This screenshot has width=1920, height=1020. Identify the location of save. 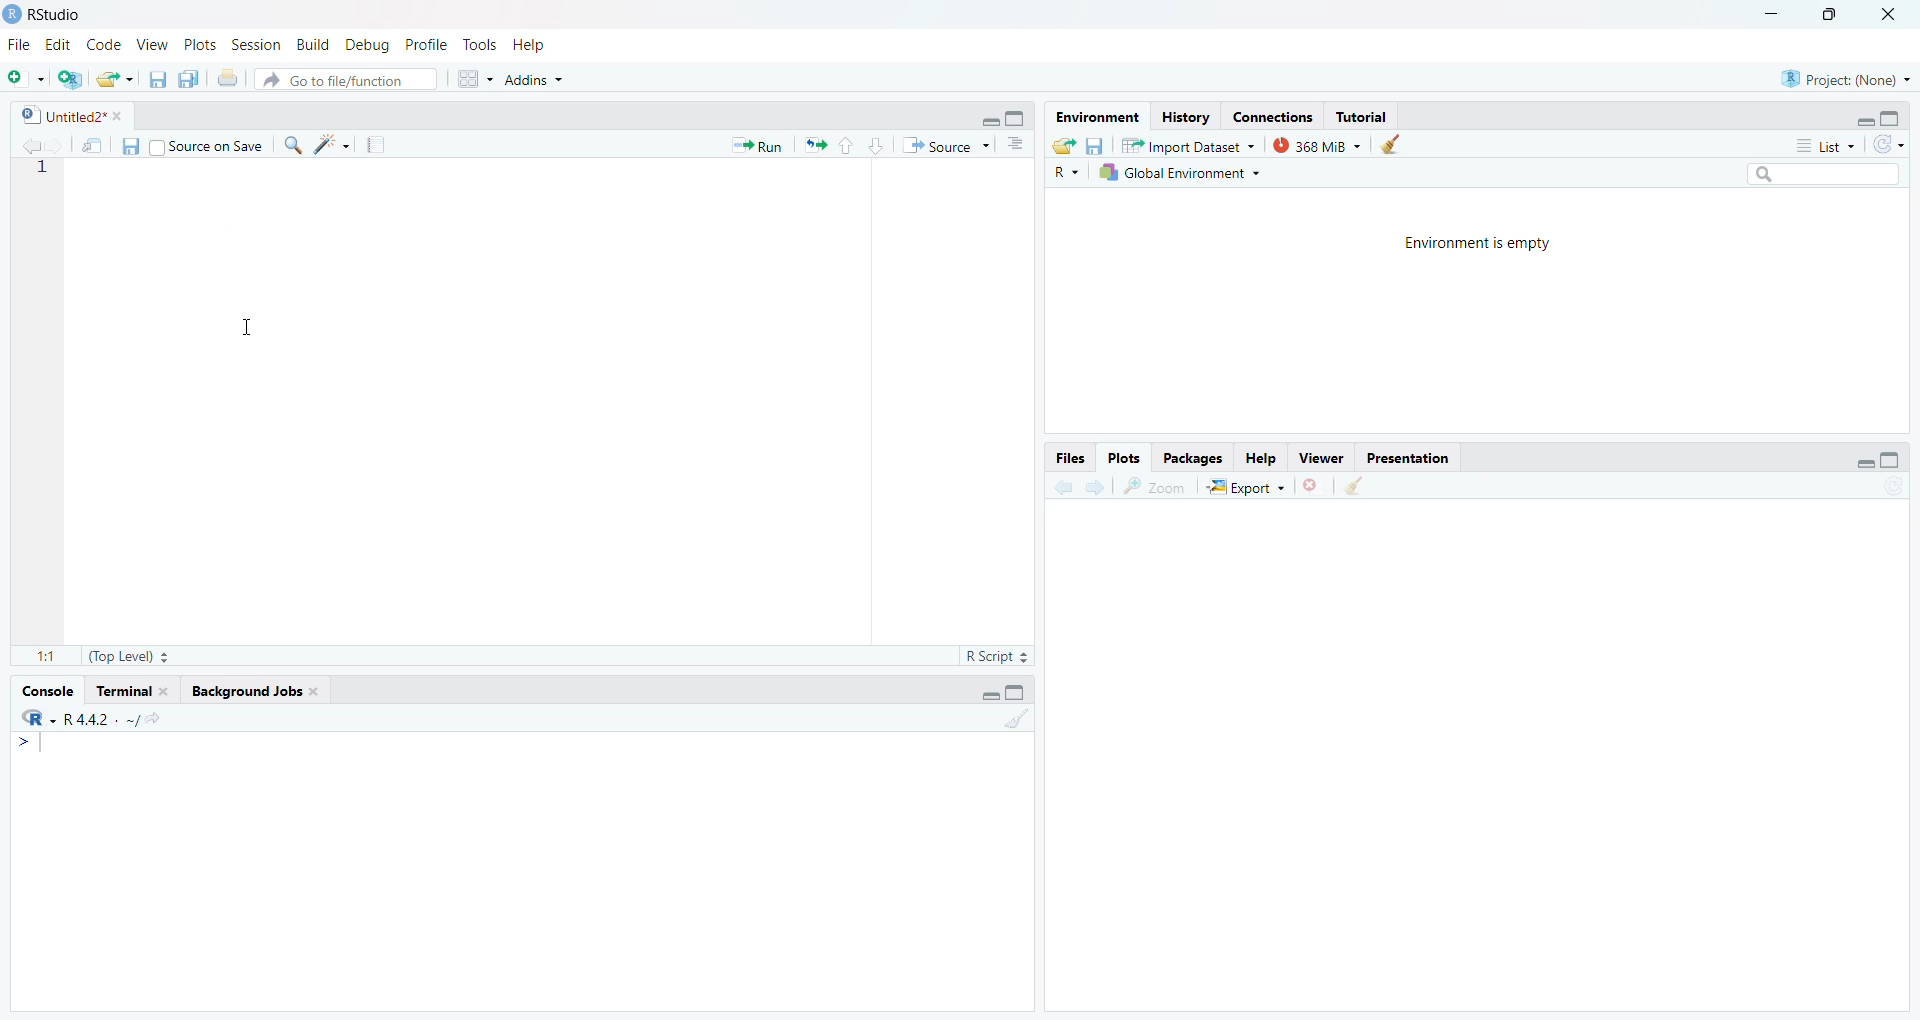
(134, 147).